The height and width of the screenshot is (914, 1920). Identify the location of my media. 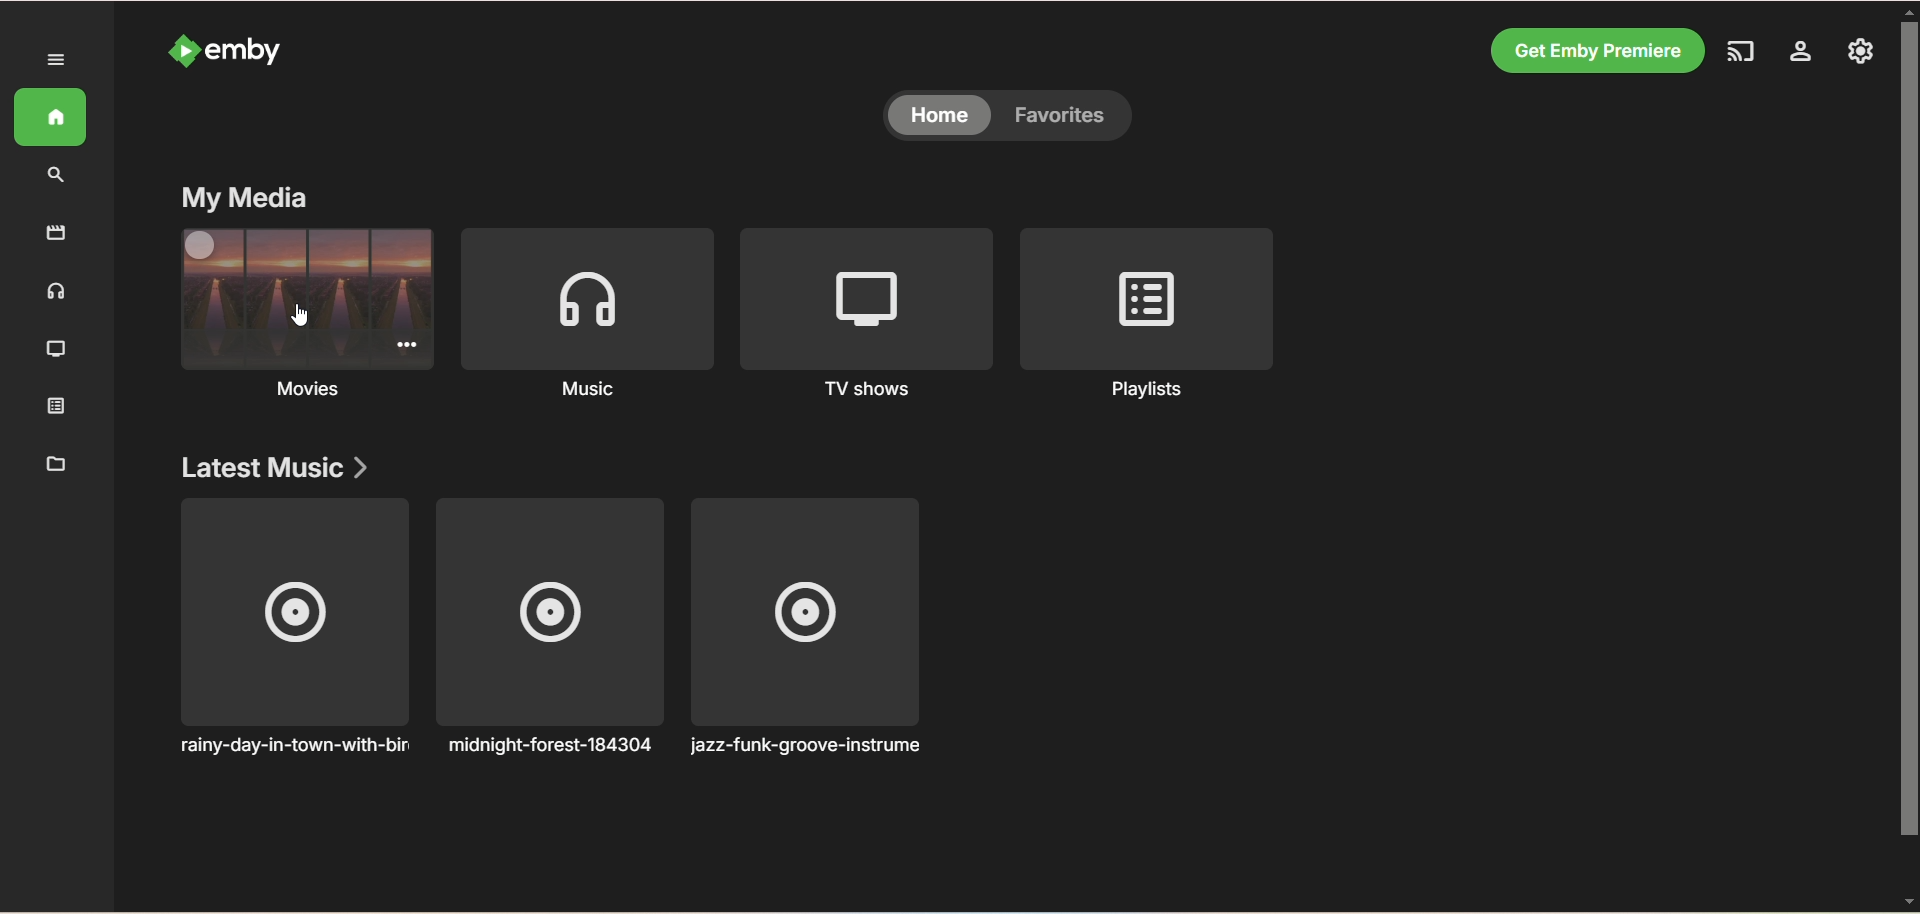
(245, 200).